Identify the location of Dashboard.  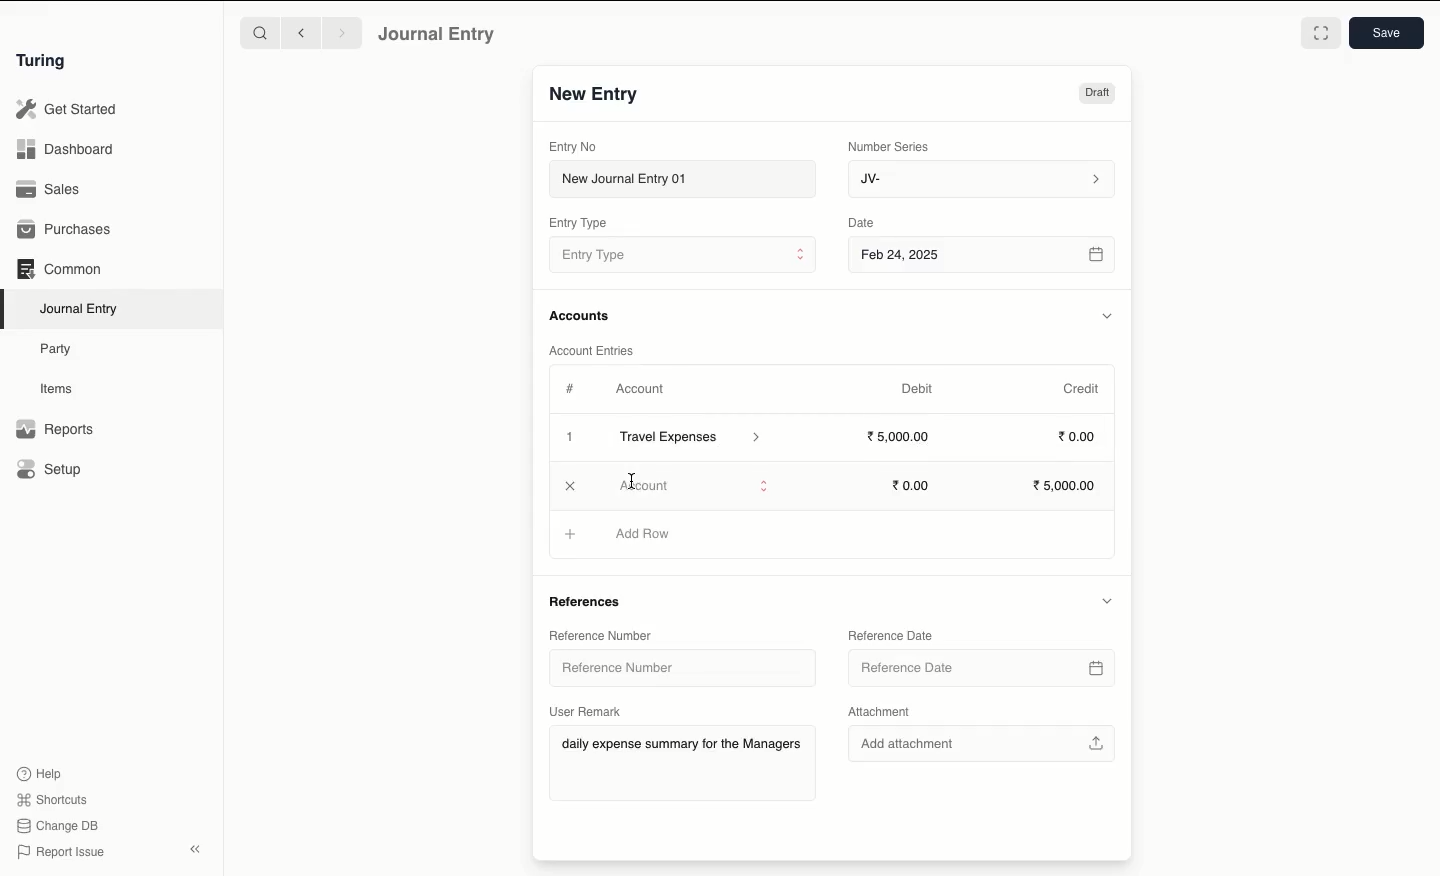
(65, 150).